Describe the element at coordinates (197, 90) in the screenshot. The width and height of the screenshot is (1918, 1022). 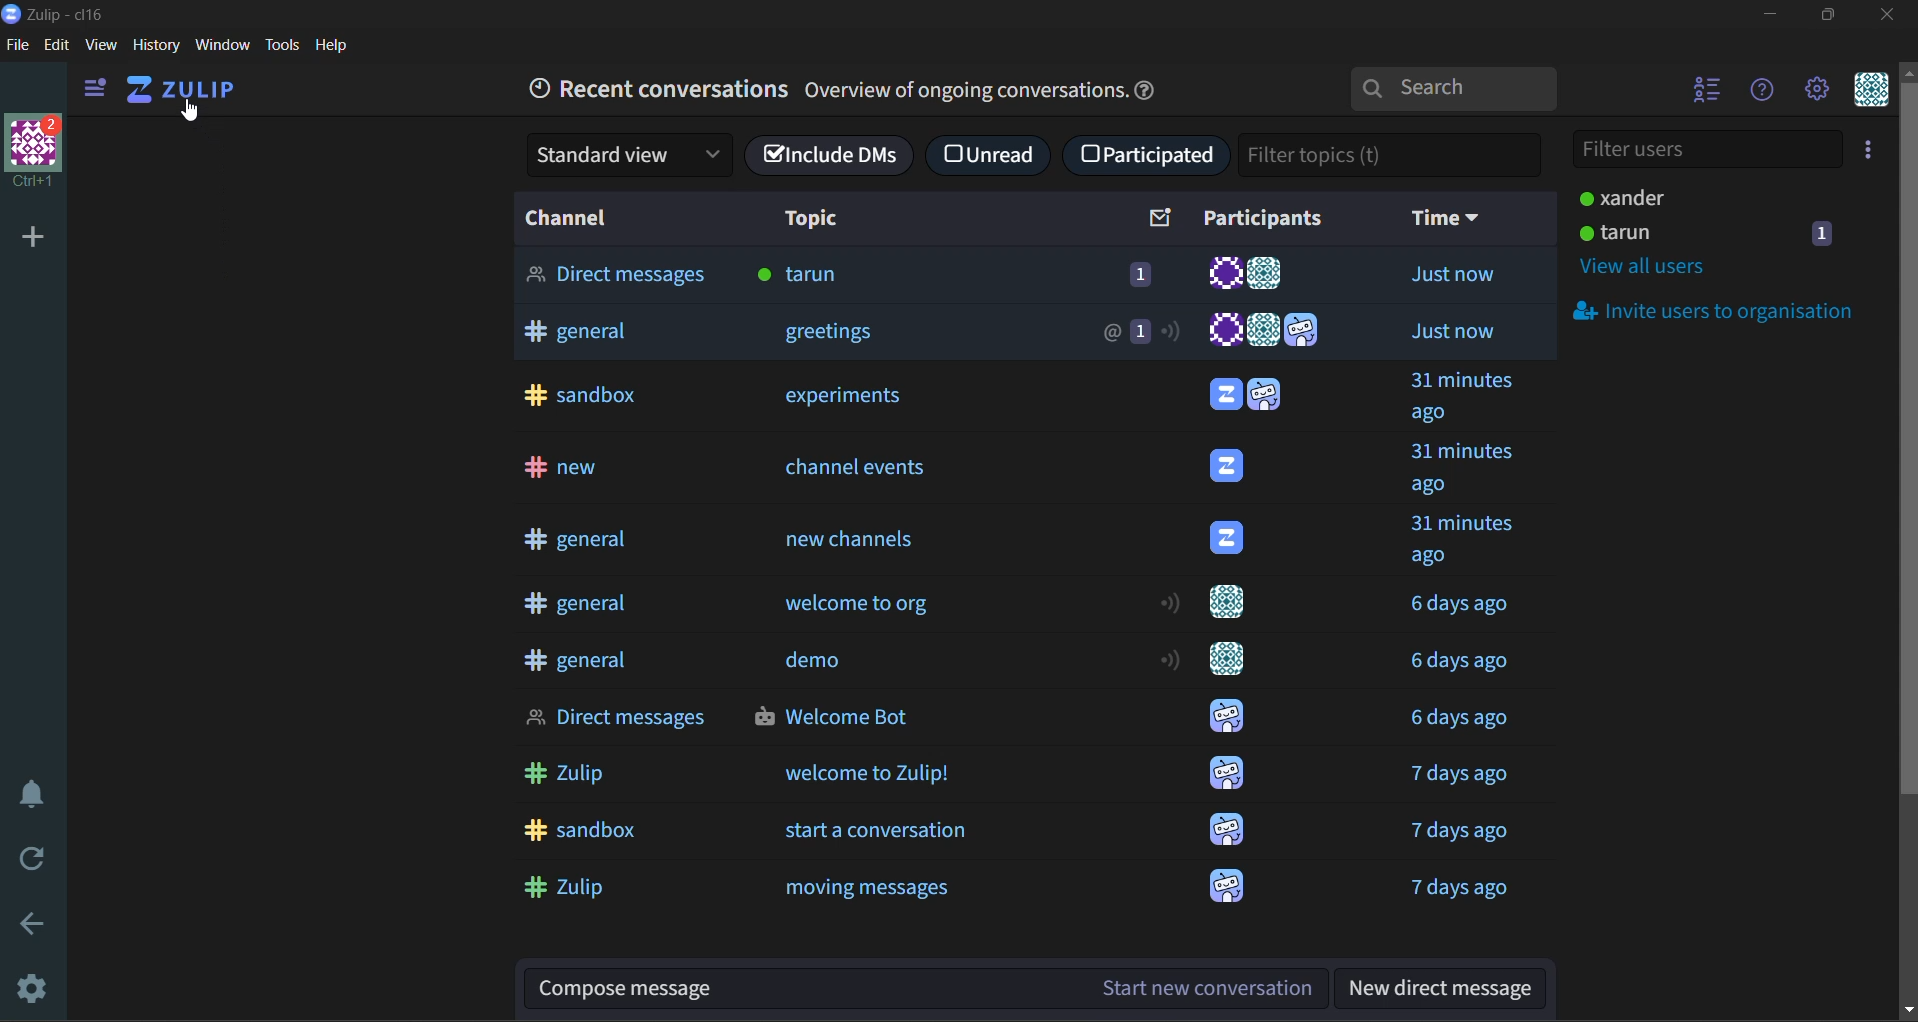
I see `home view` at that location.